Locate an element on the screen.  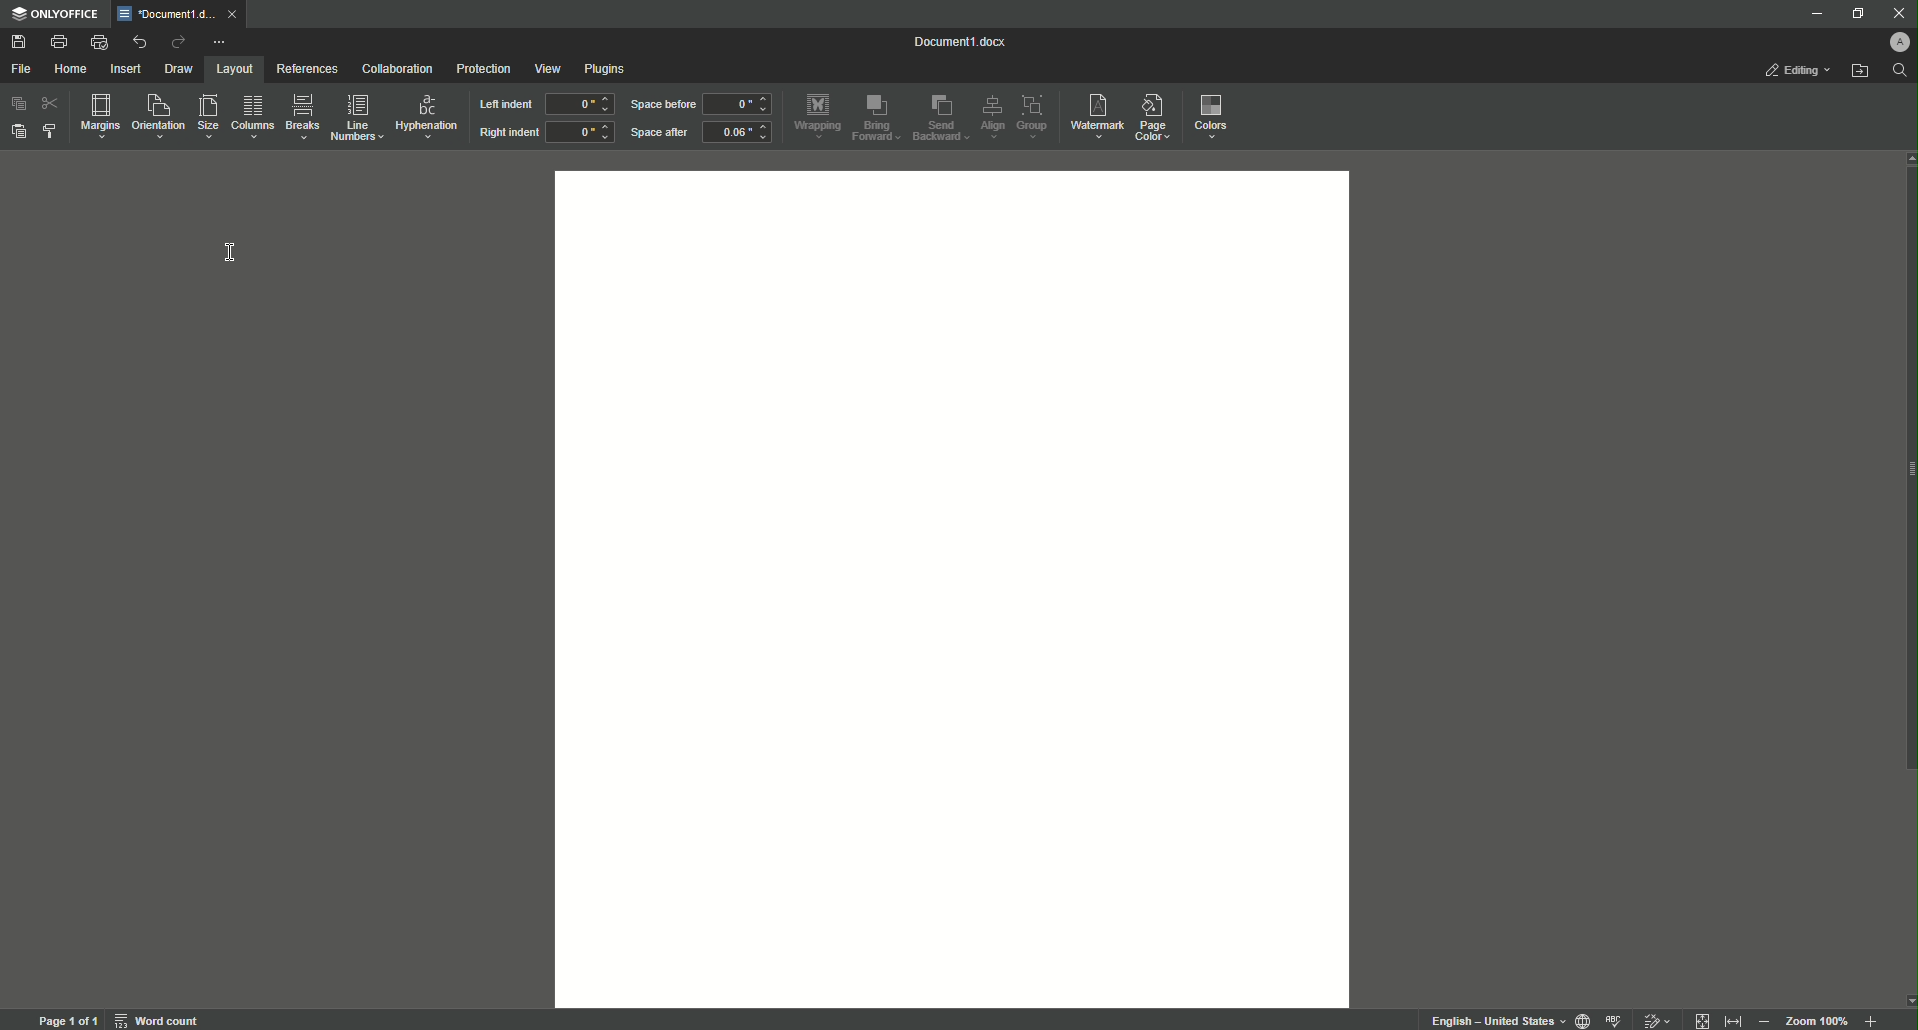
Fit to Width is located at coordinates (1734, 1016).